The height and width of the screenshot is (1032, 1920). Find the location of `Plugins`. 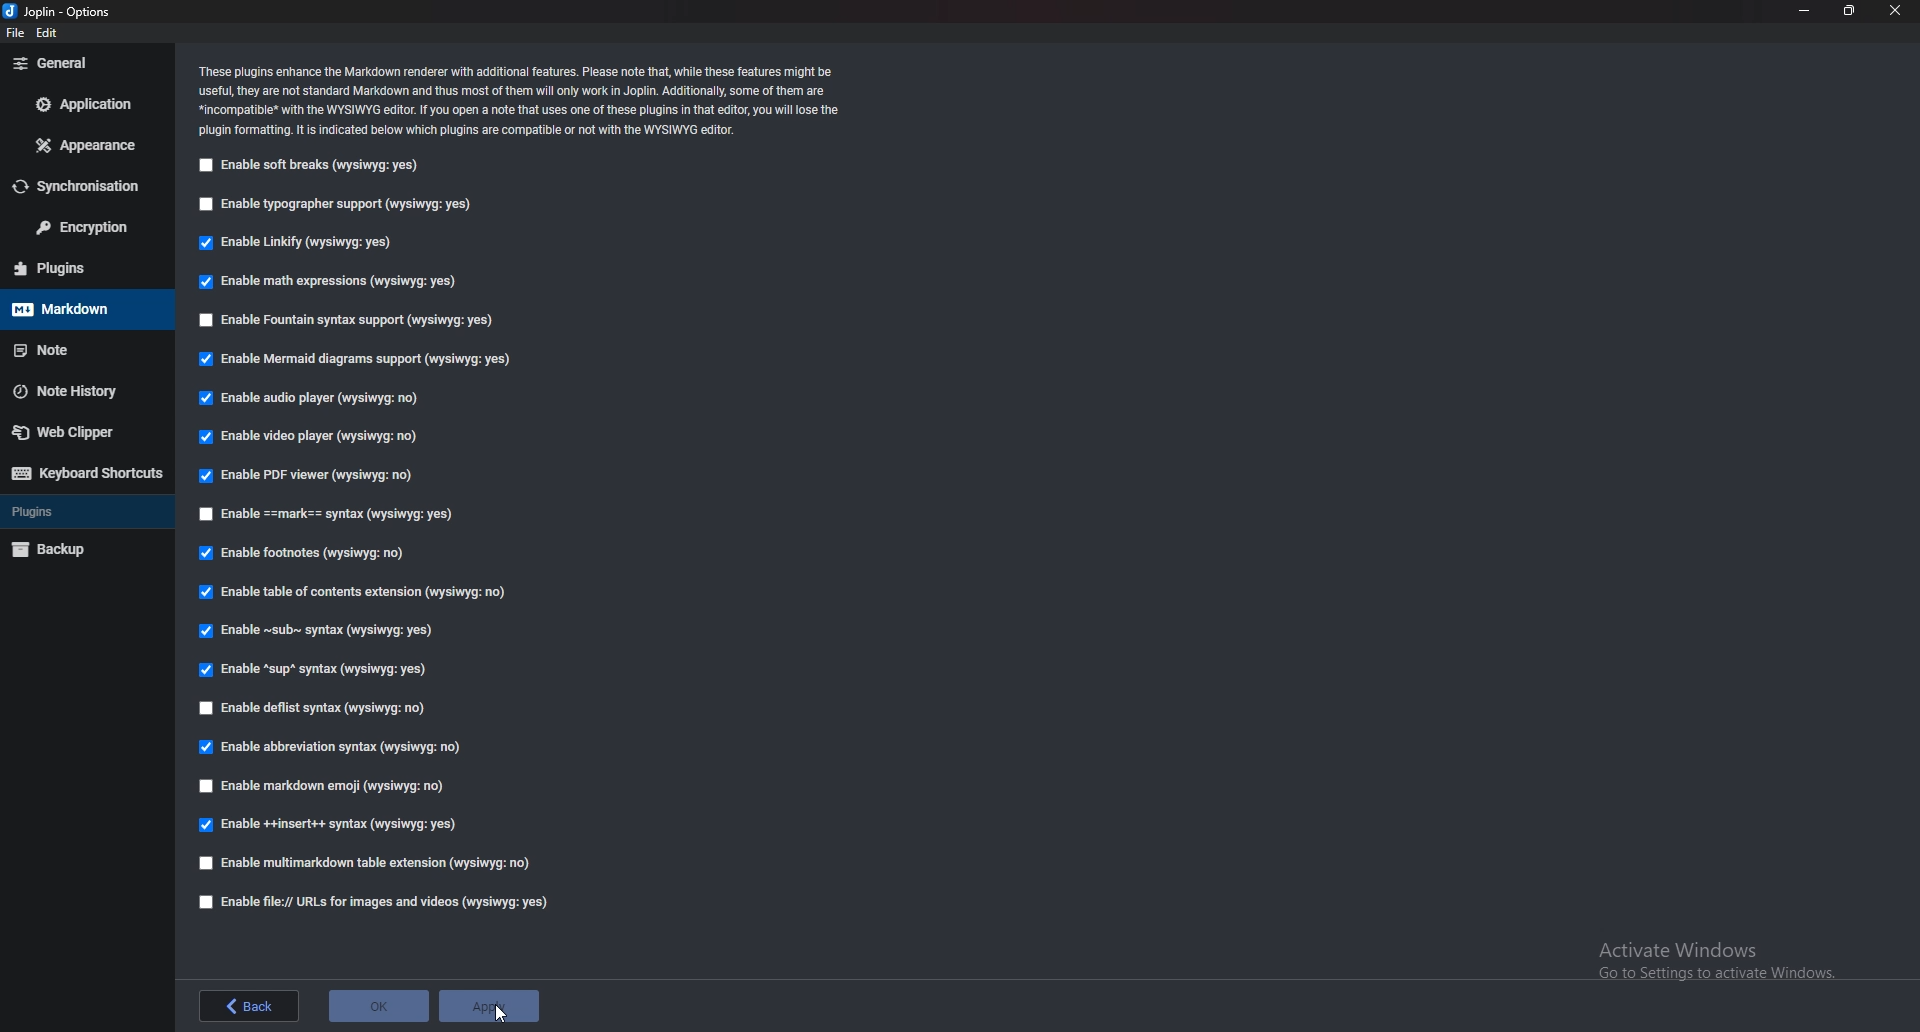

Plugins is located at coordinates (78, 270).